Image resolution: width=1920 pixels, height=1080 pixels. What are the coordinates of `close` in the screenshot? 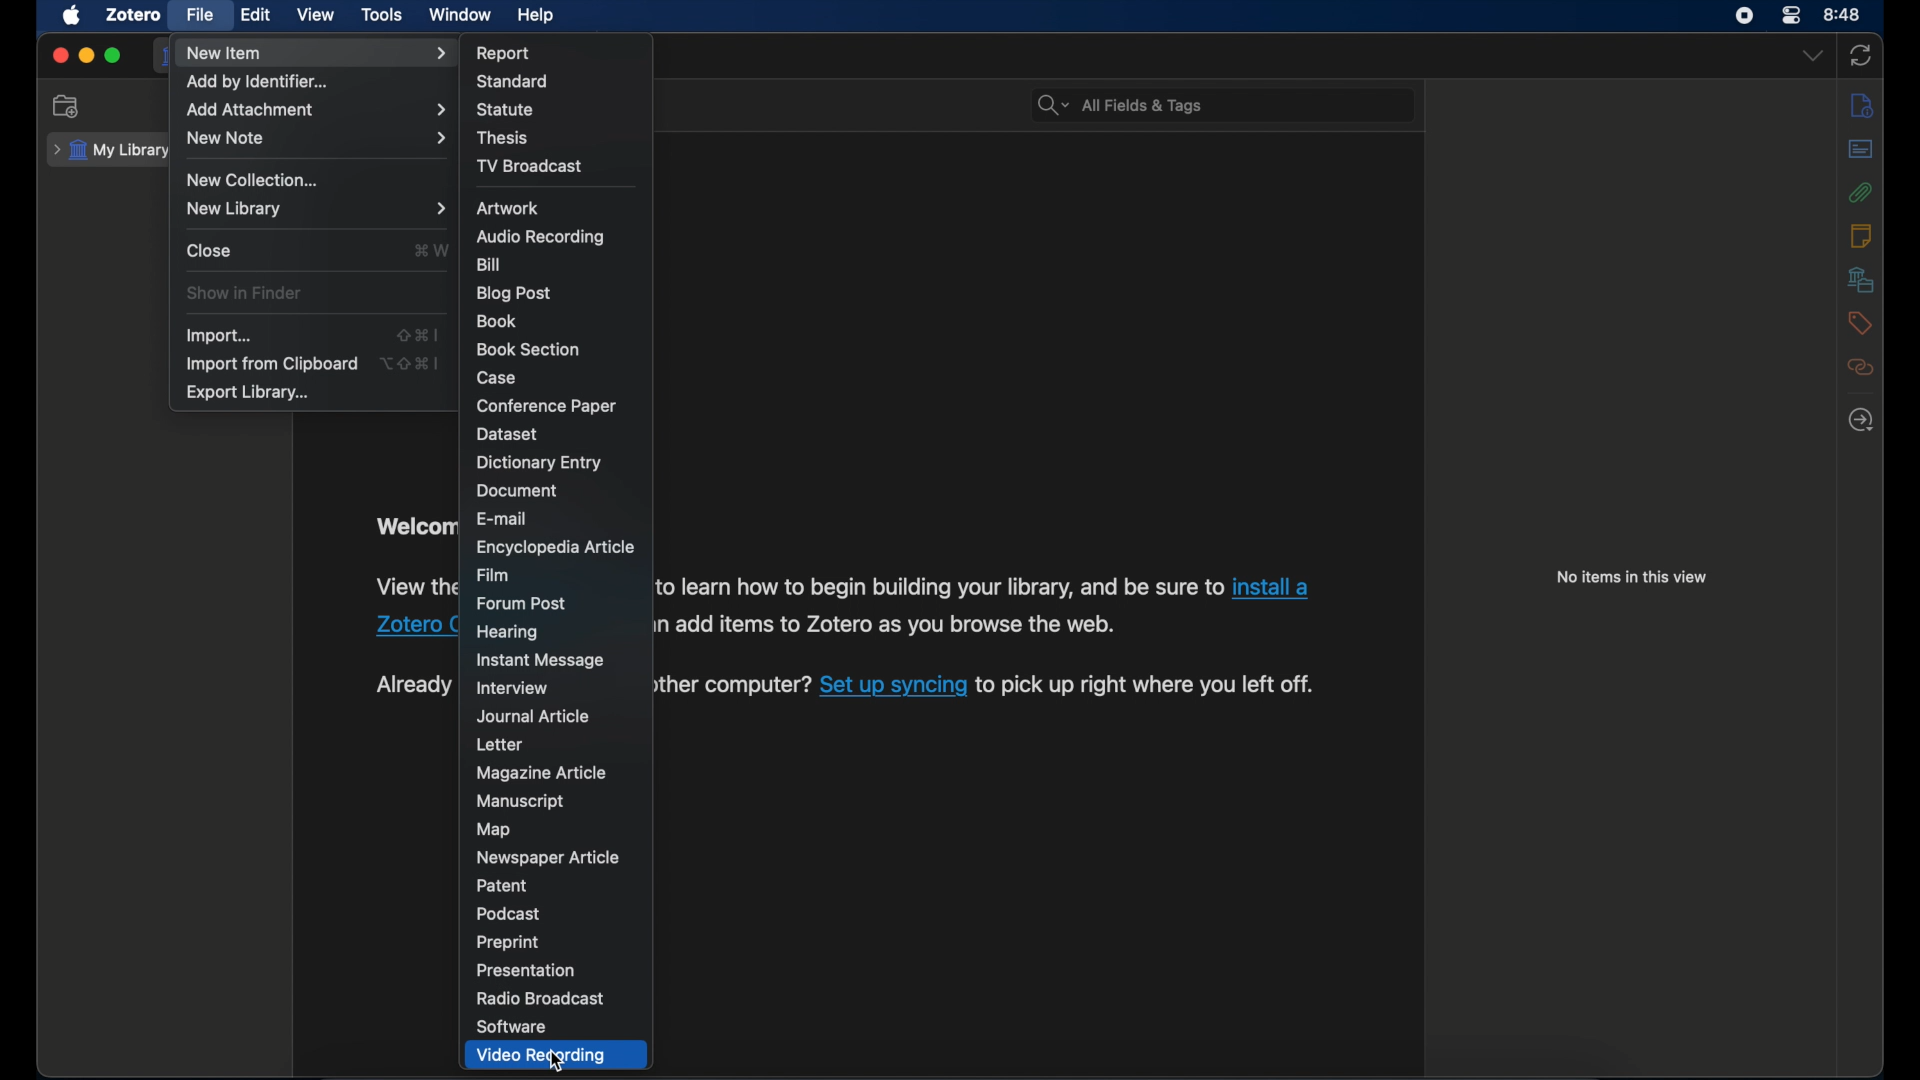 It's located at (210, 249).